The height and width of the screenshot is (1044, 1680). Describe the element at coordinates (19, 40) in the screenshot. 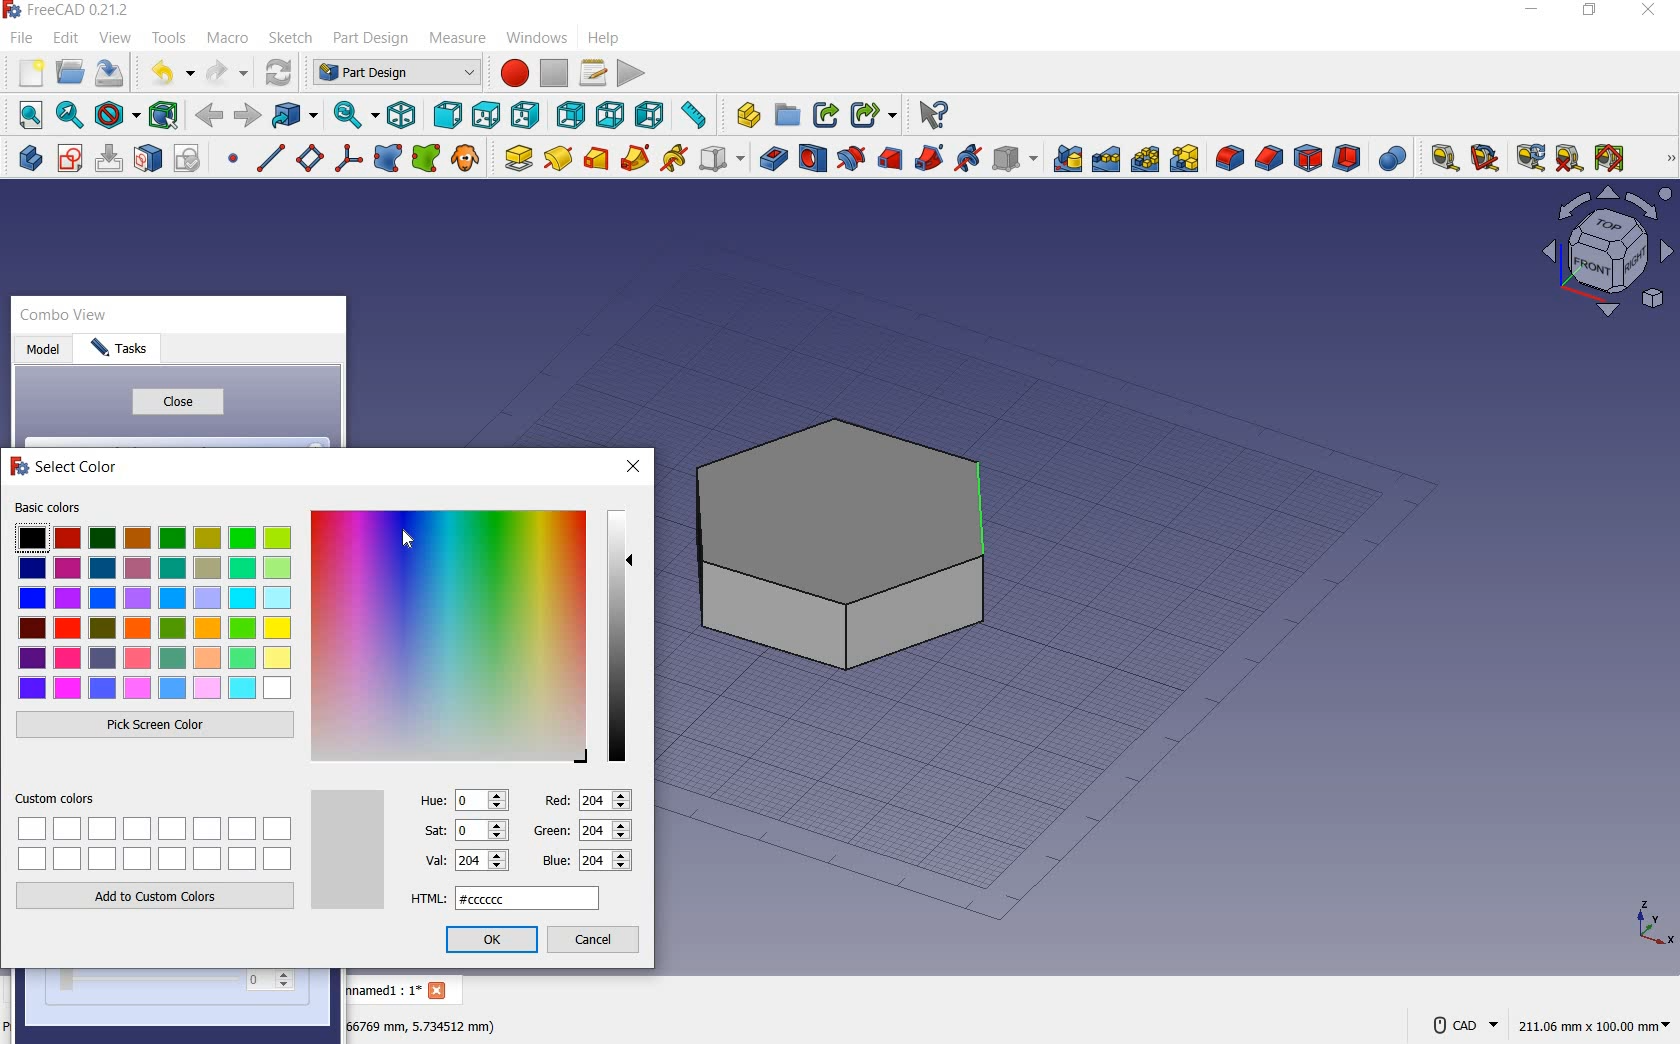

I see `file` at that location.